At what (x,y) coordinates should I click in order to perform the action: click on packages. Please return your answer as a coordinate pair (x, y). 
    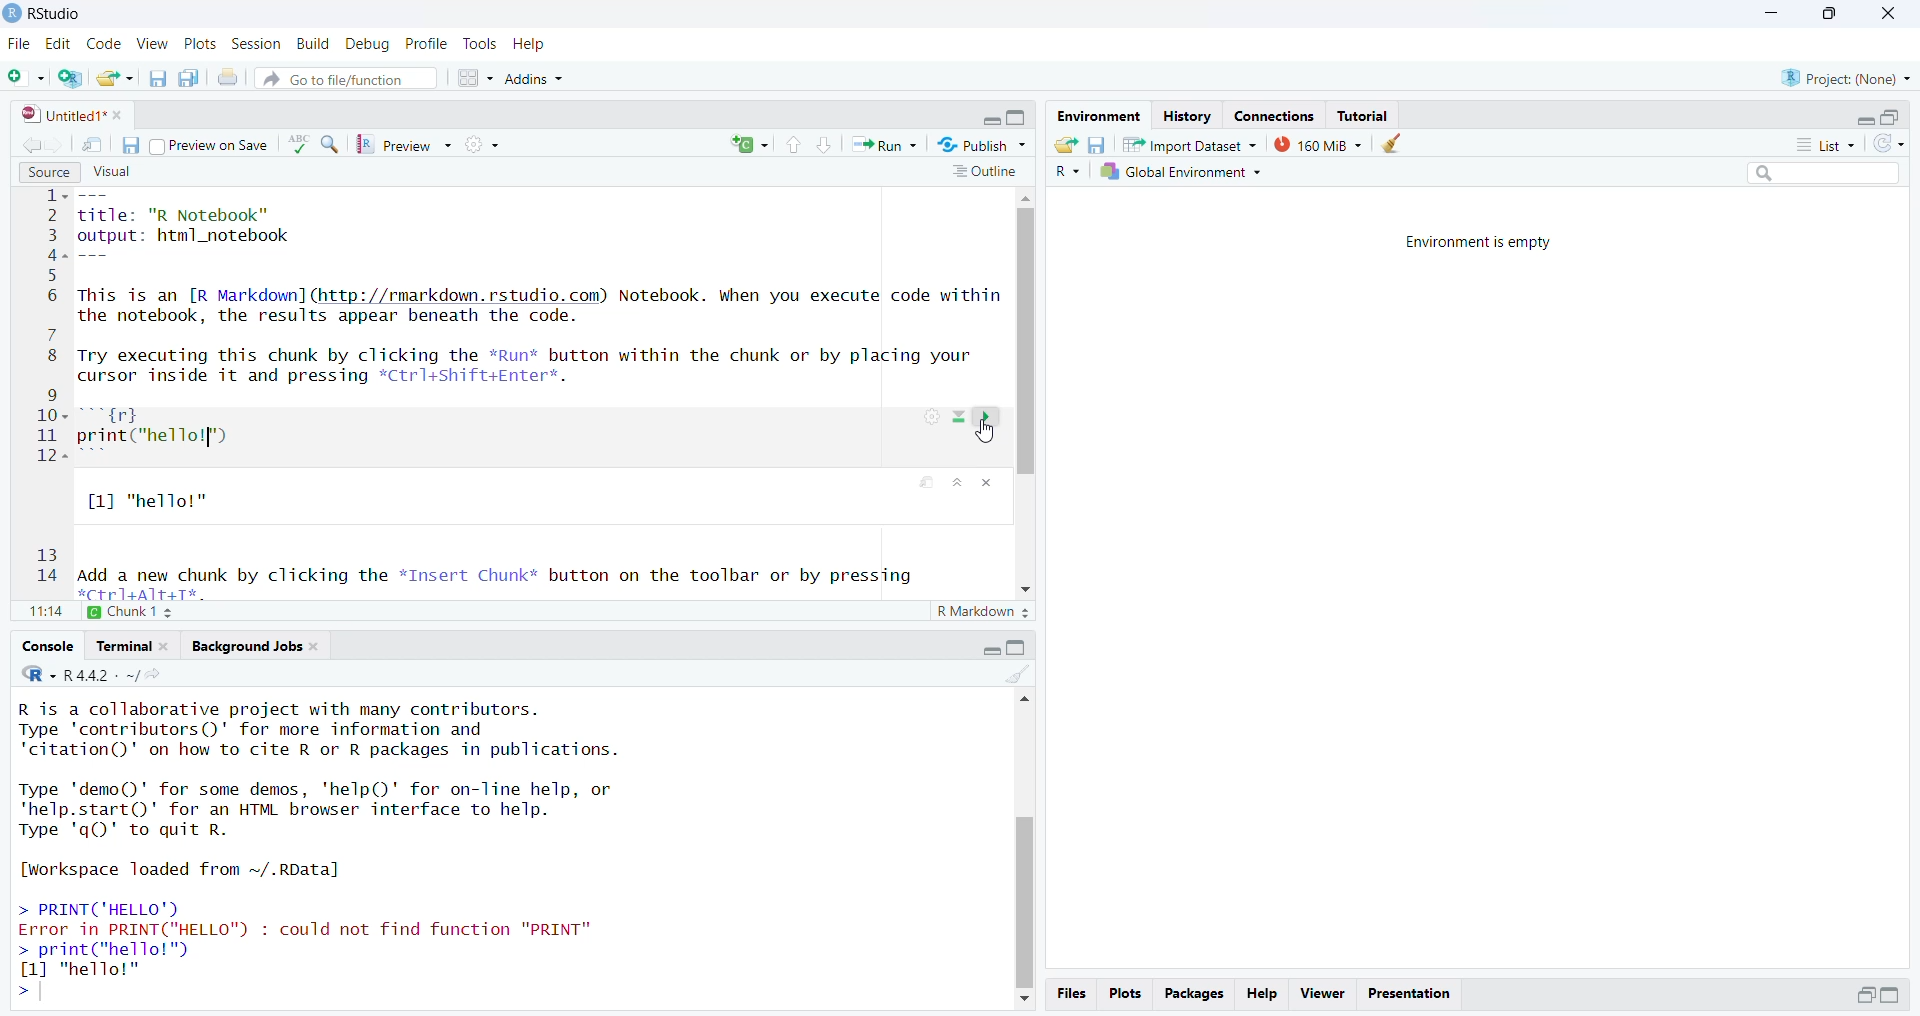
    Looking at the image, I should click on (1195, 993).